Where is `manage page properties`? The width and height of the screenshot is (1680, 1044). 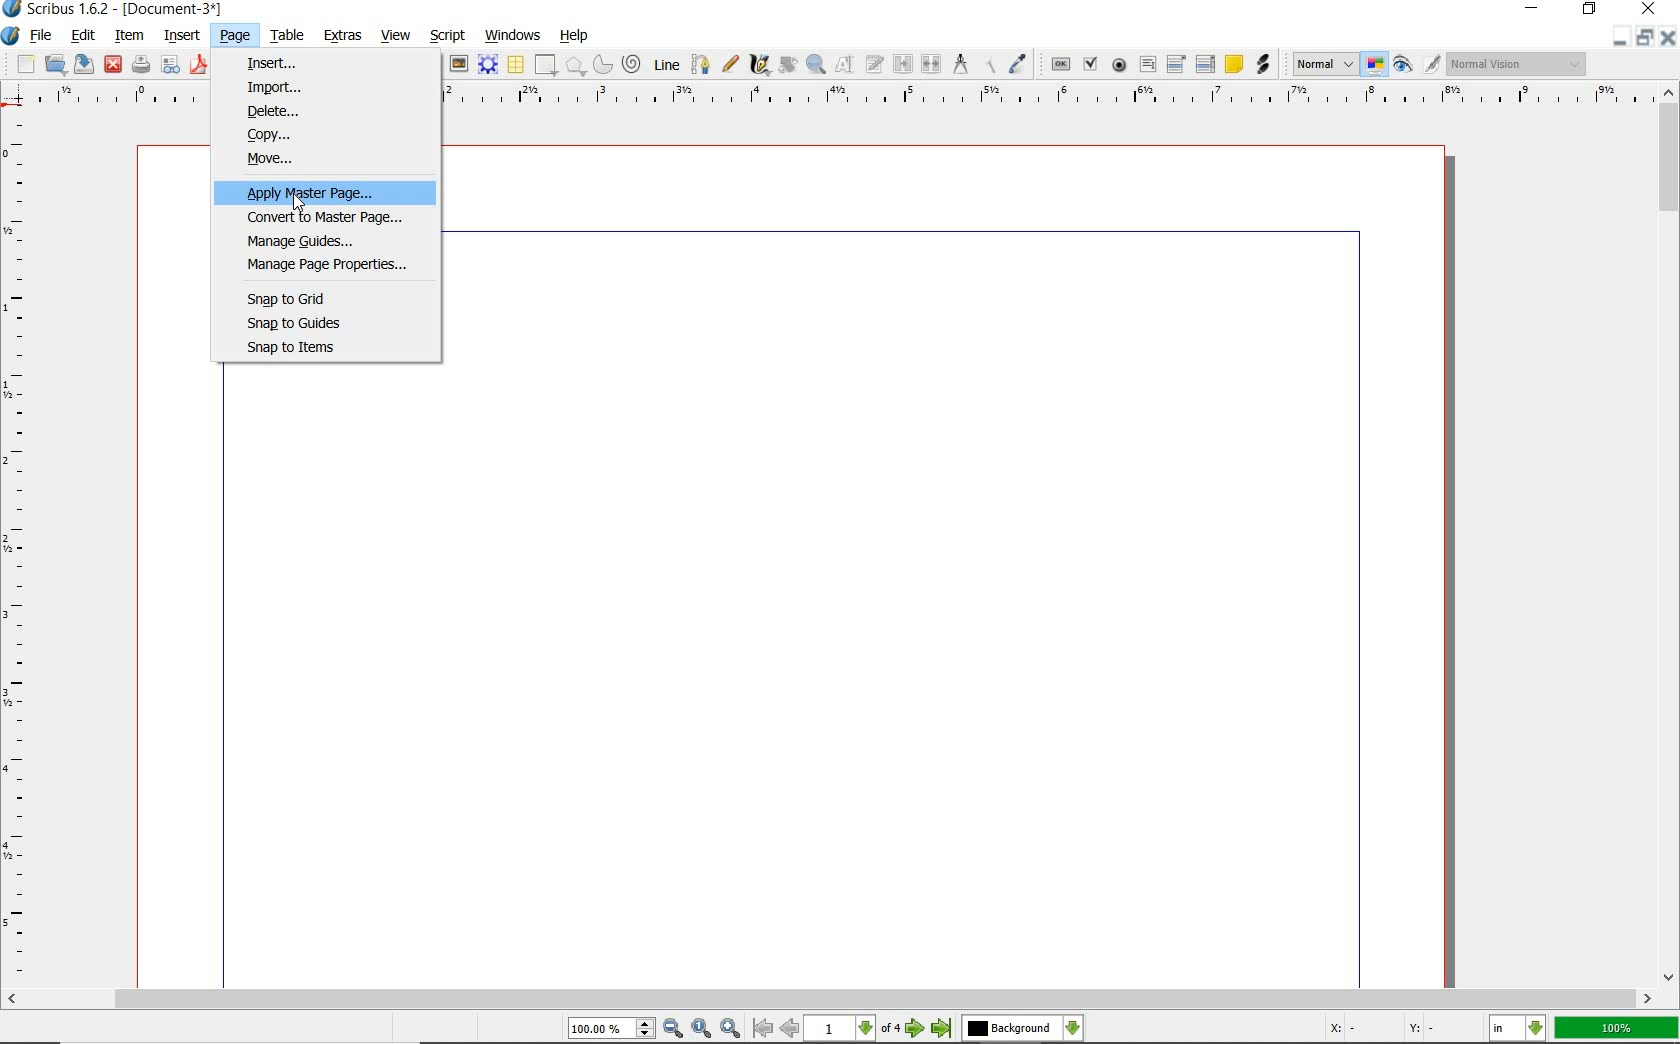 manage page properties is located at coordinates (320, 266).